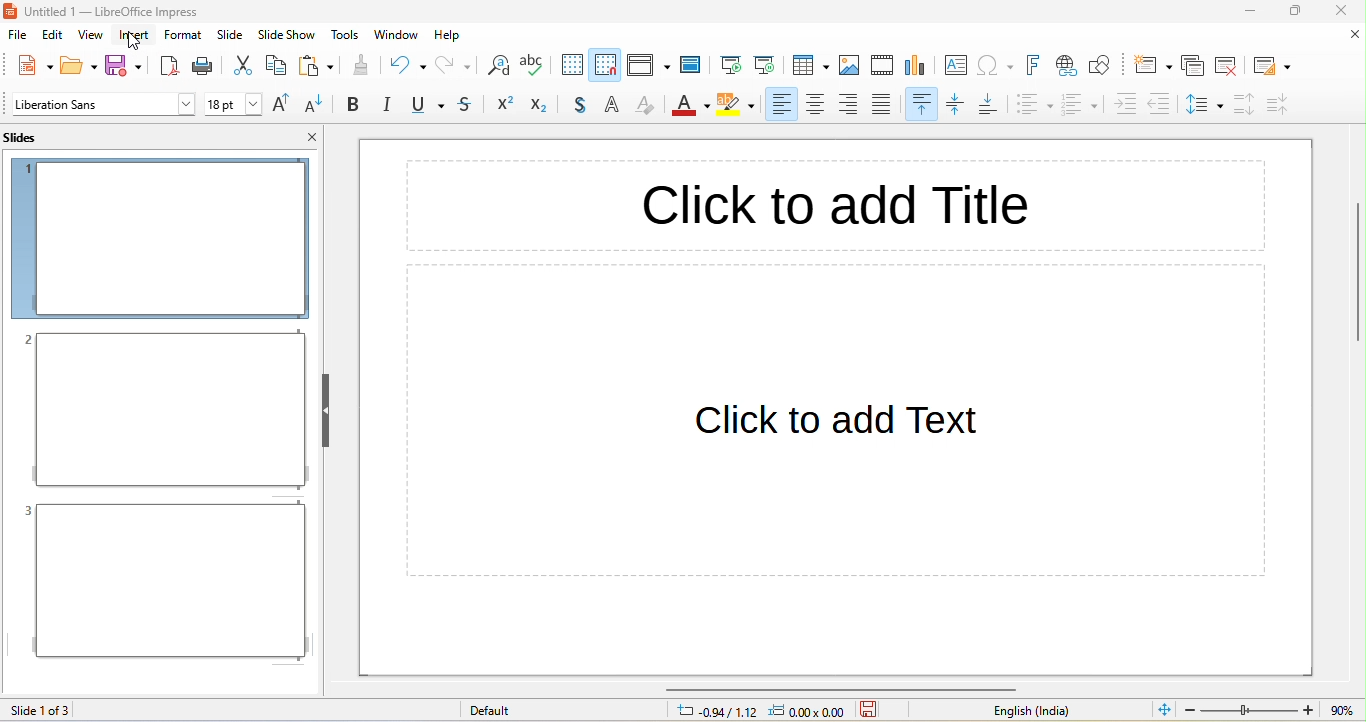 This screenshot has width=1366, height=722. I want to click on file, so click(19, 37).